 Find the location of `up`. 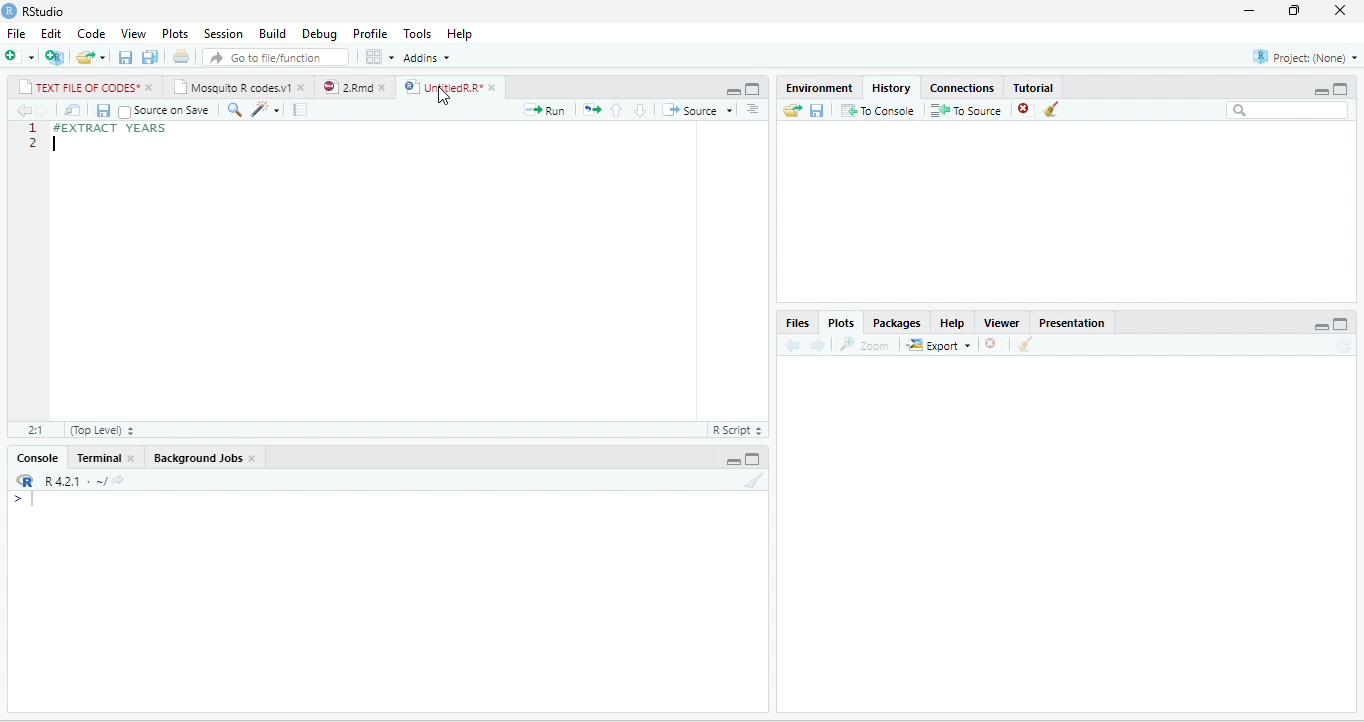

up is located at coordinates (616, 110).